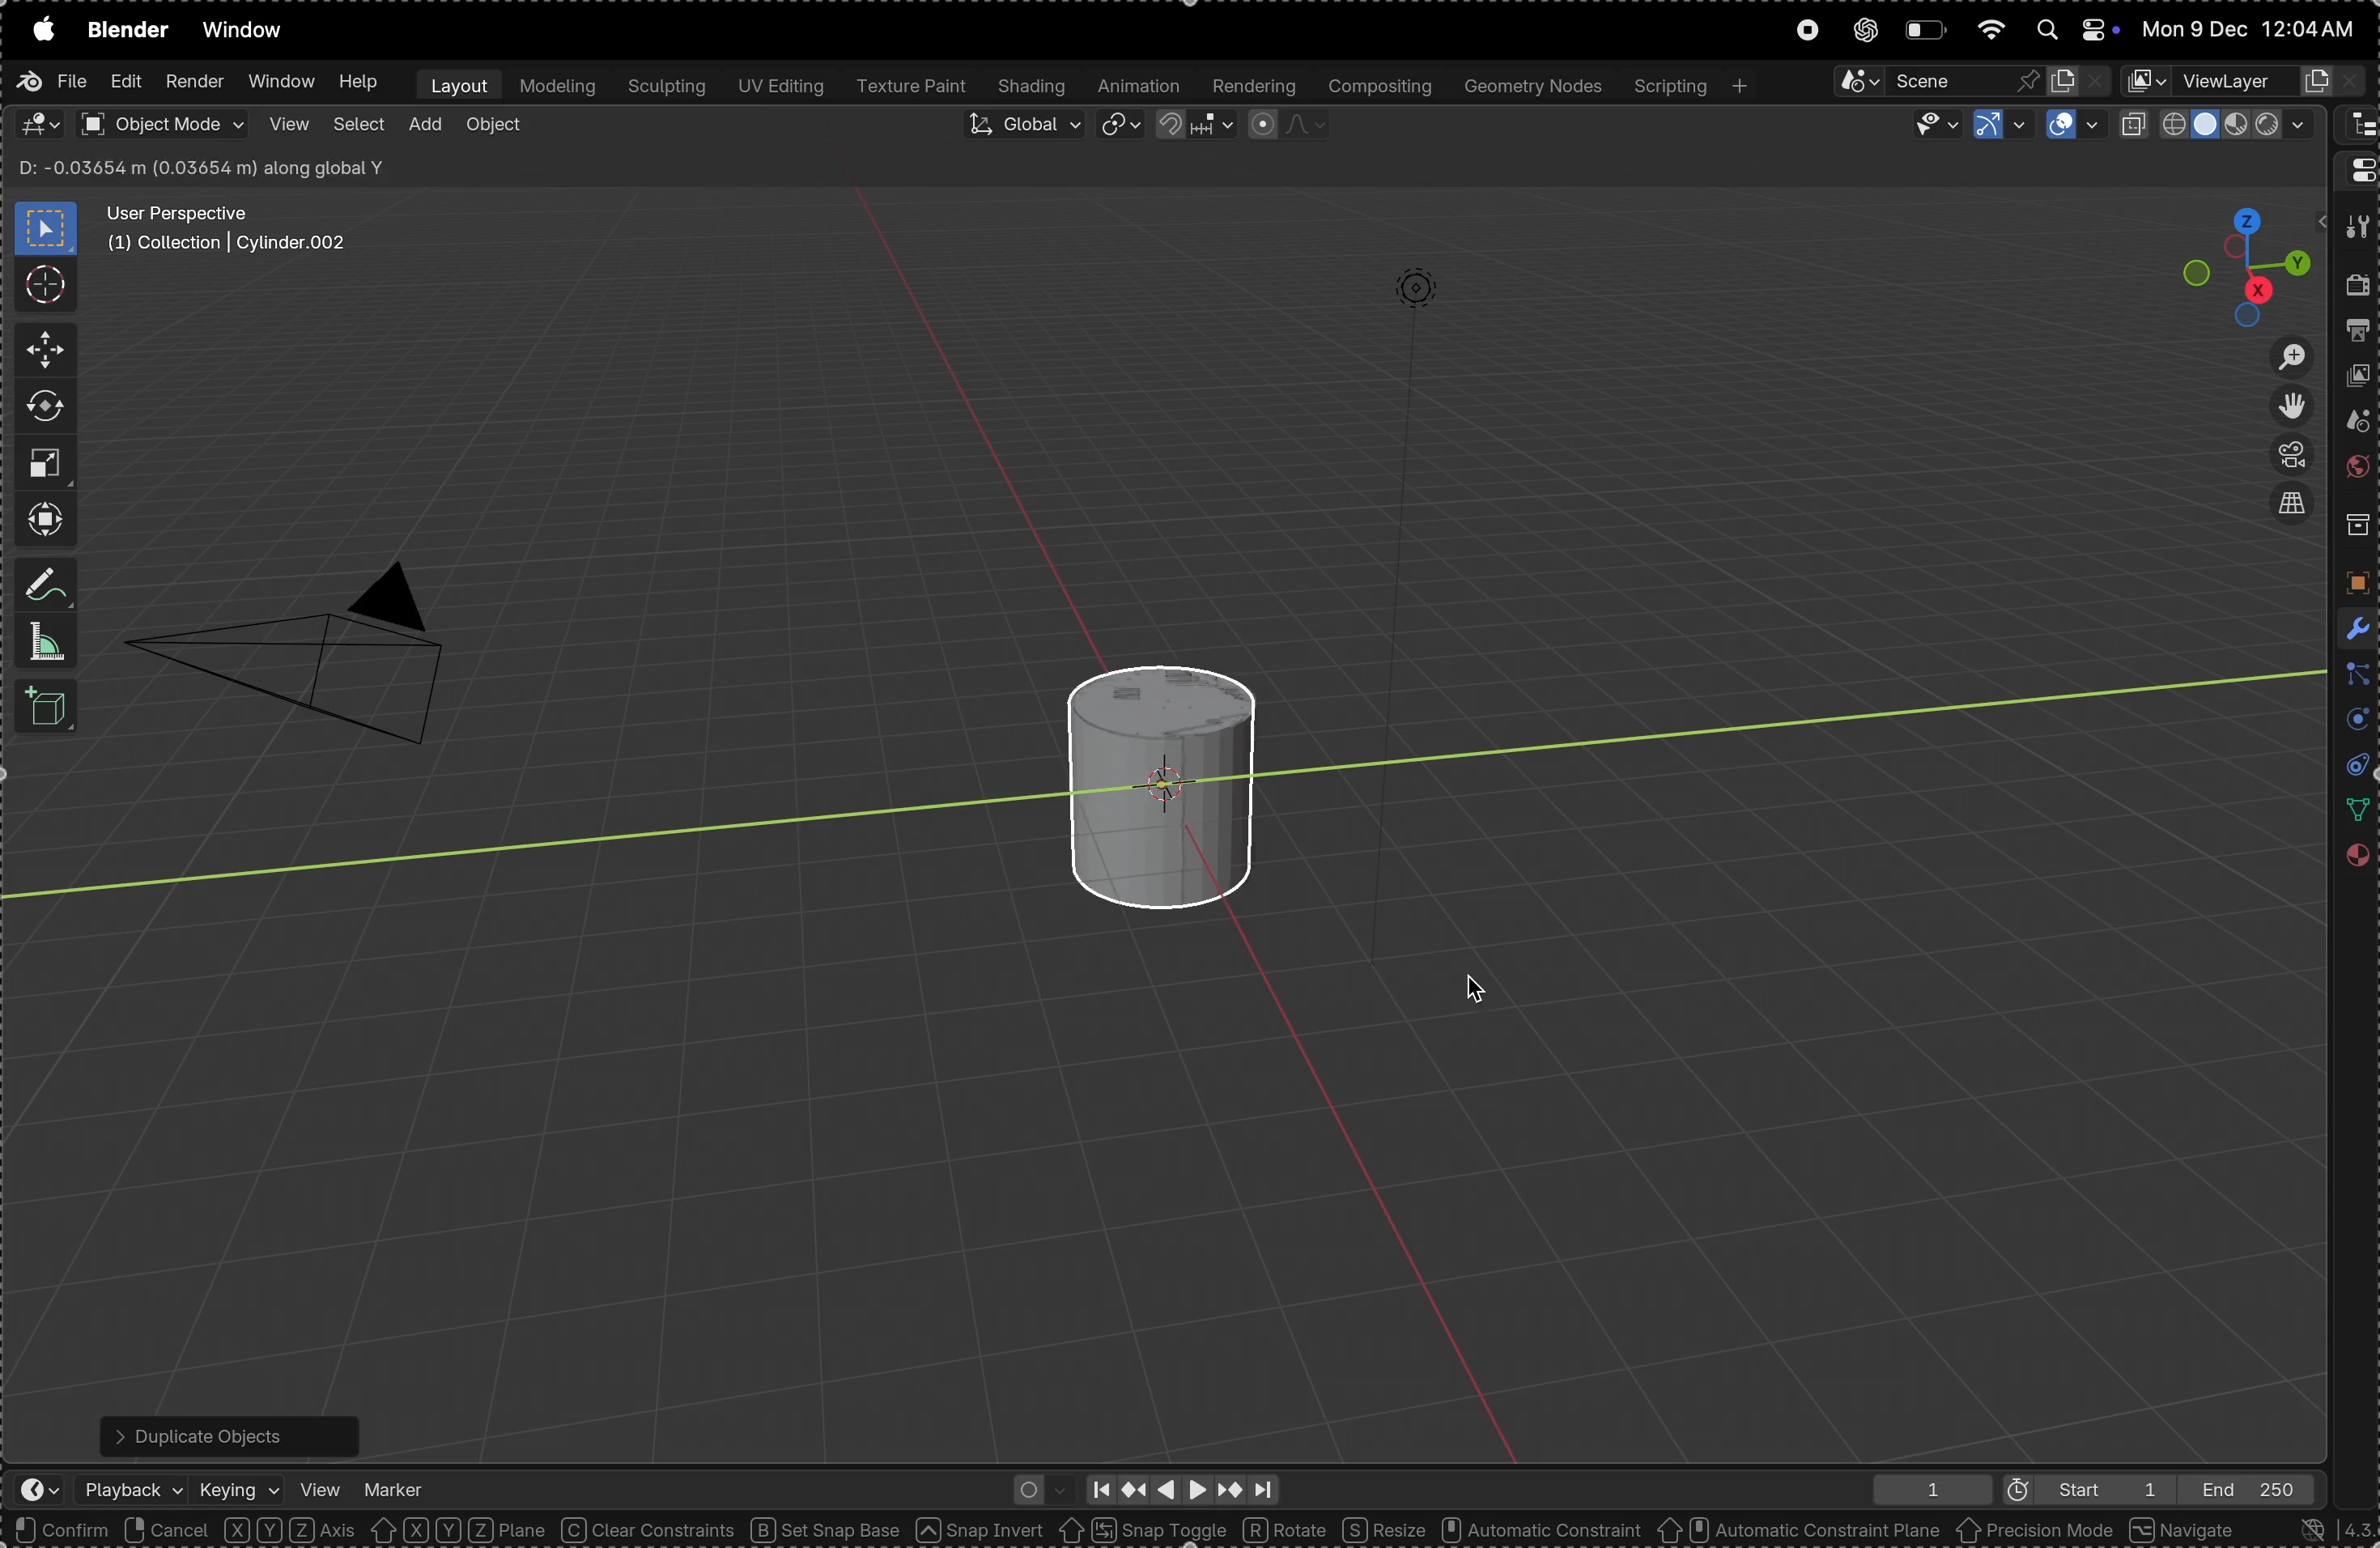 The height and width of the screenshot is (1548, 2380). I want to click on apple widgets, so click(2070, 30).